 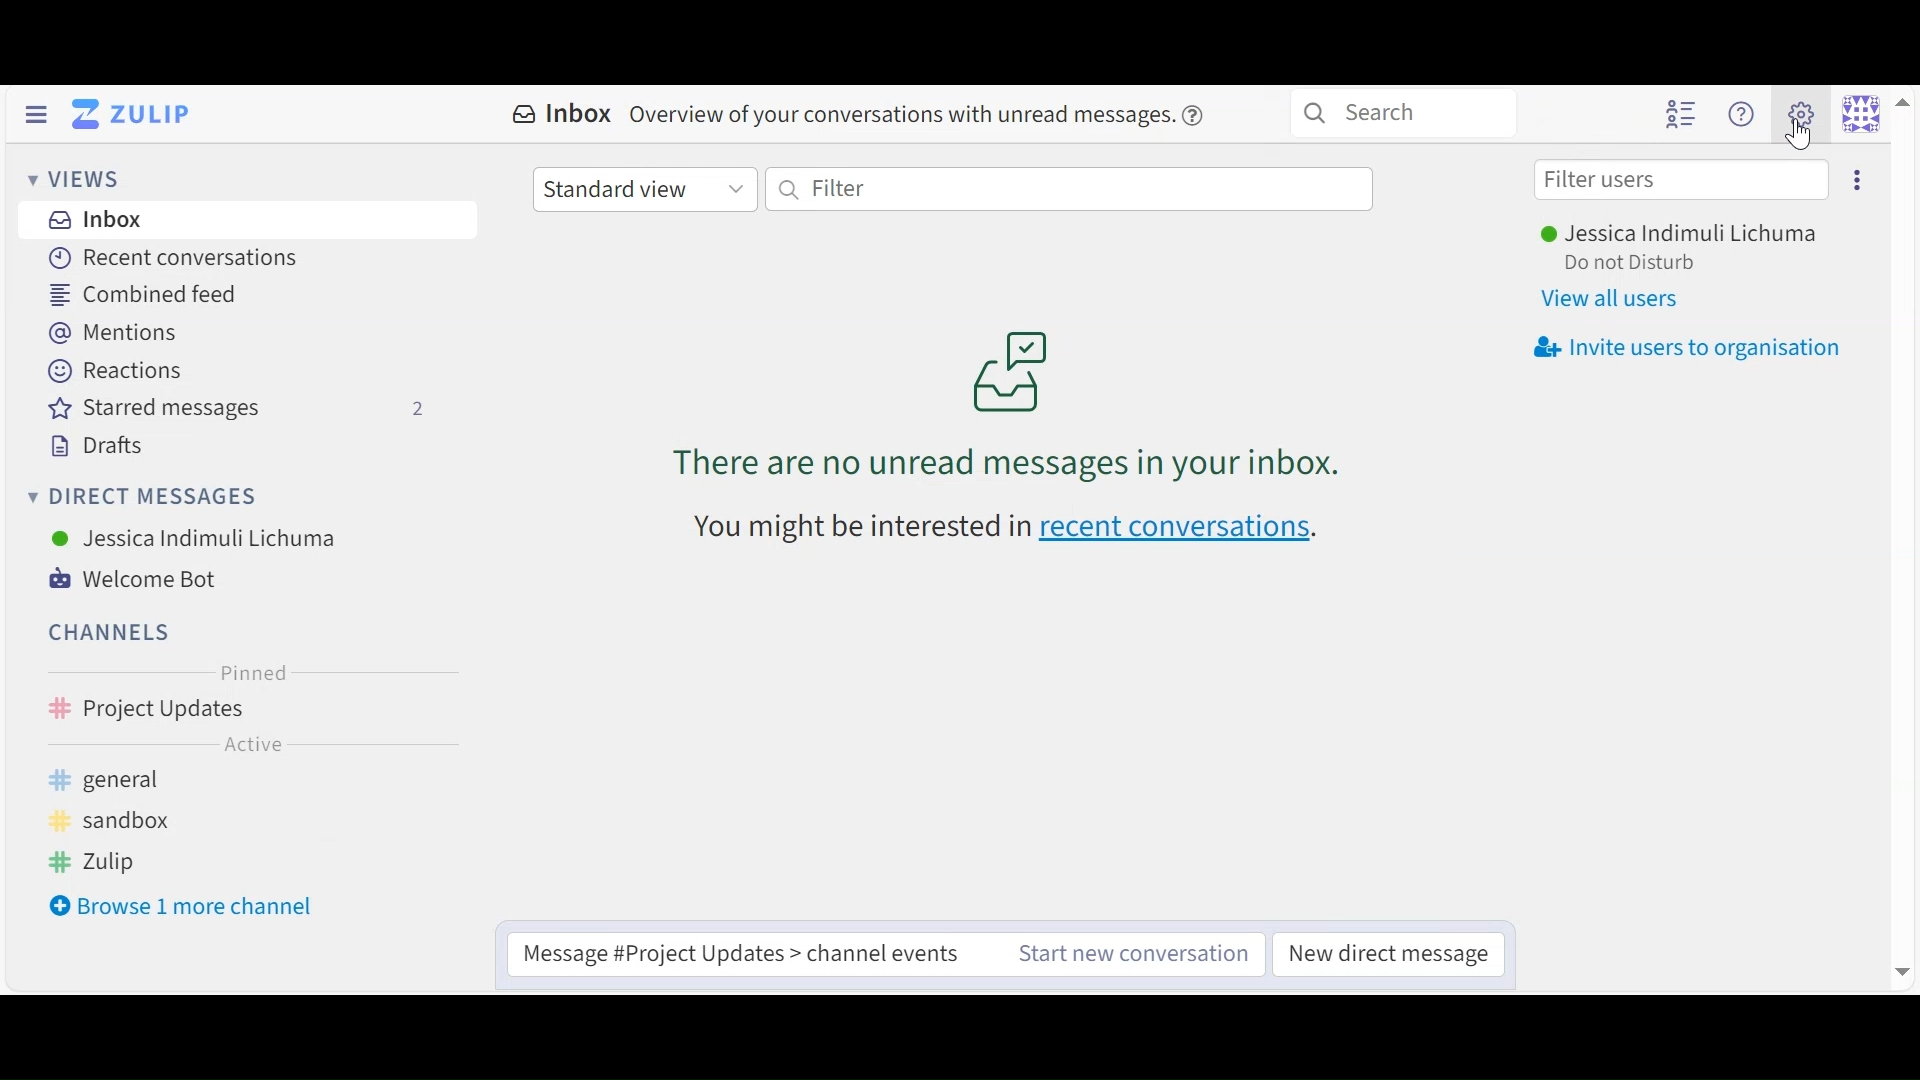 I want to click on New direct messages, so click(x=1390, y=953).